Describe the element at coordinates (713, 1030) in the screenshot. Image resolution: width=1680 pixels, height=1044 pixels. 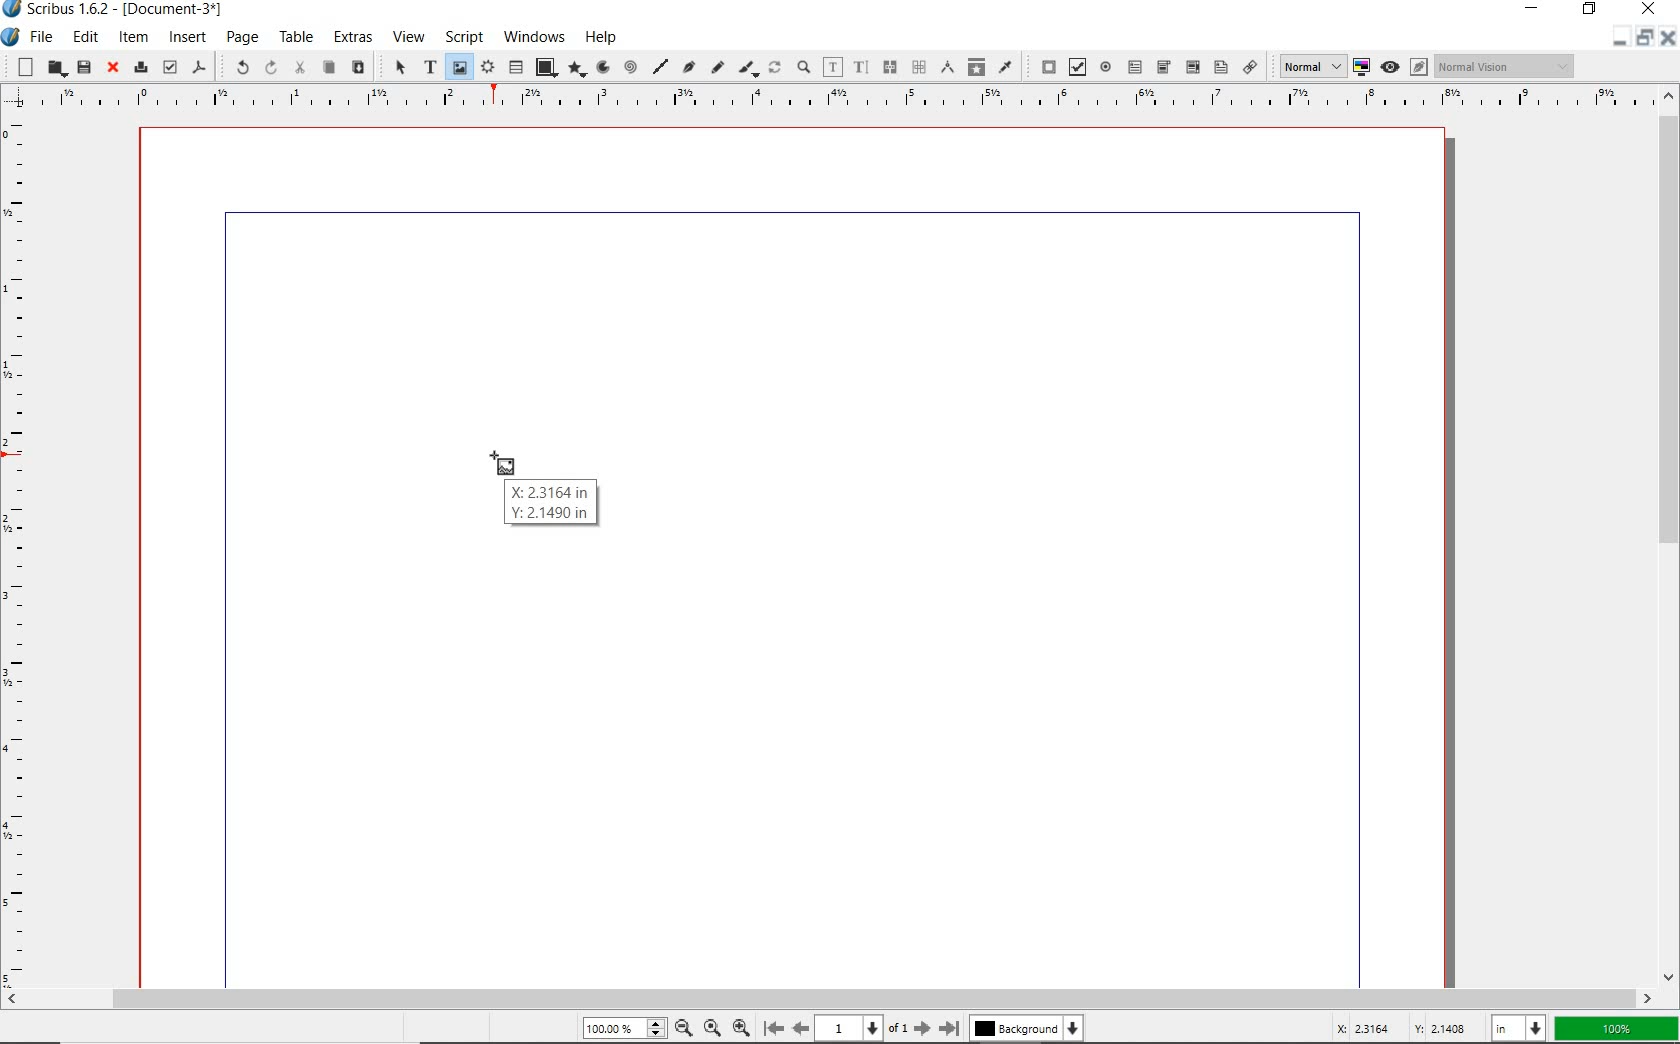
I see `zoom to` at that location.